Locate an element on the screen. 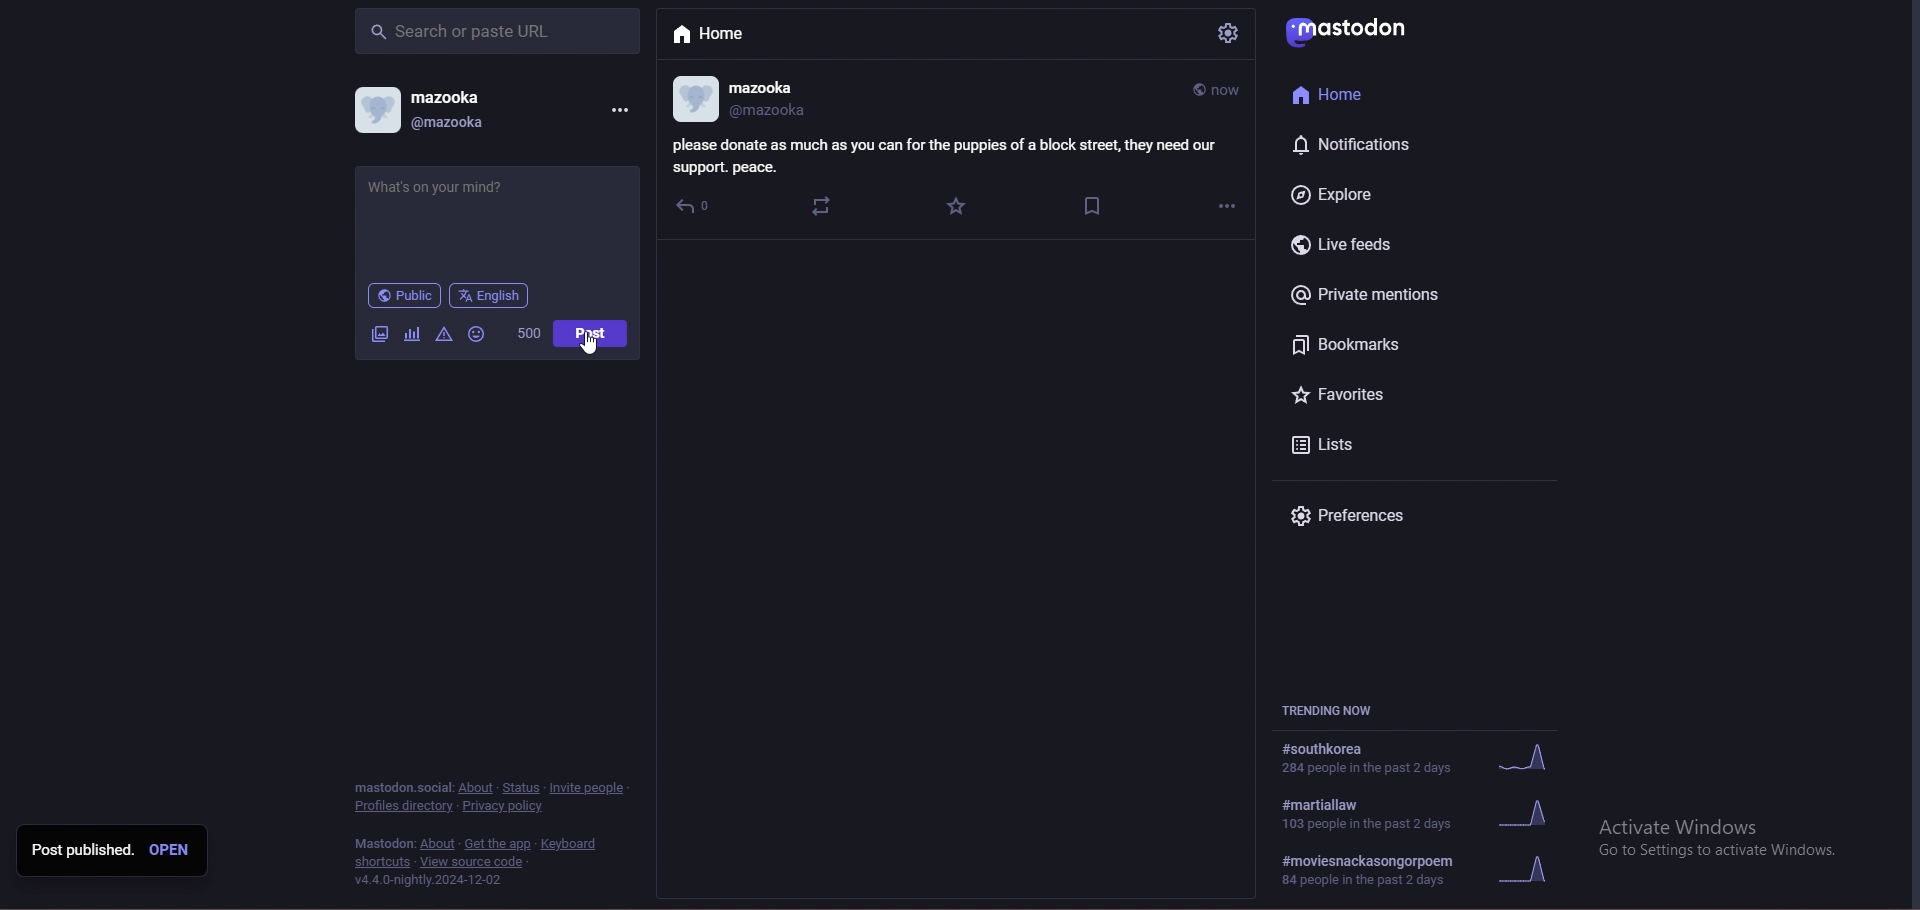 The width and height of the screenshot is (1920, 910). @mazooka is located at coordinates (467, 125).